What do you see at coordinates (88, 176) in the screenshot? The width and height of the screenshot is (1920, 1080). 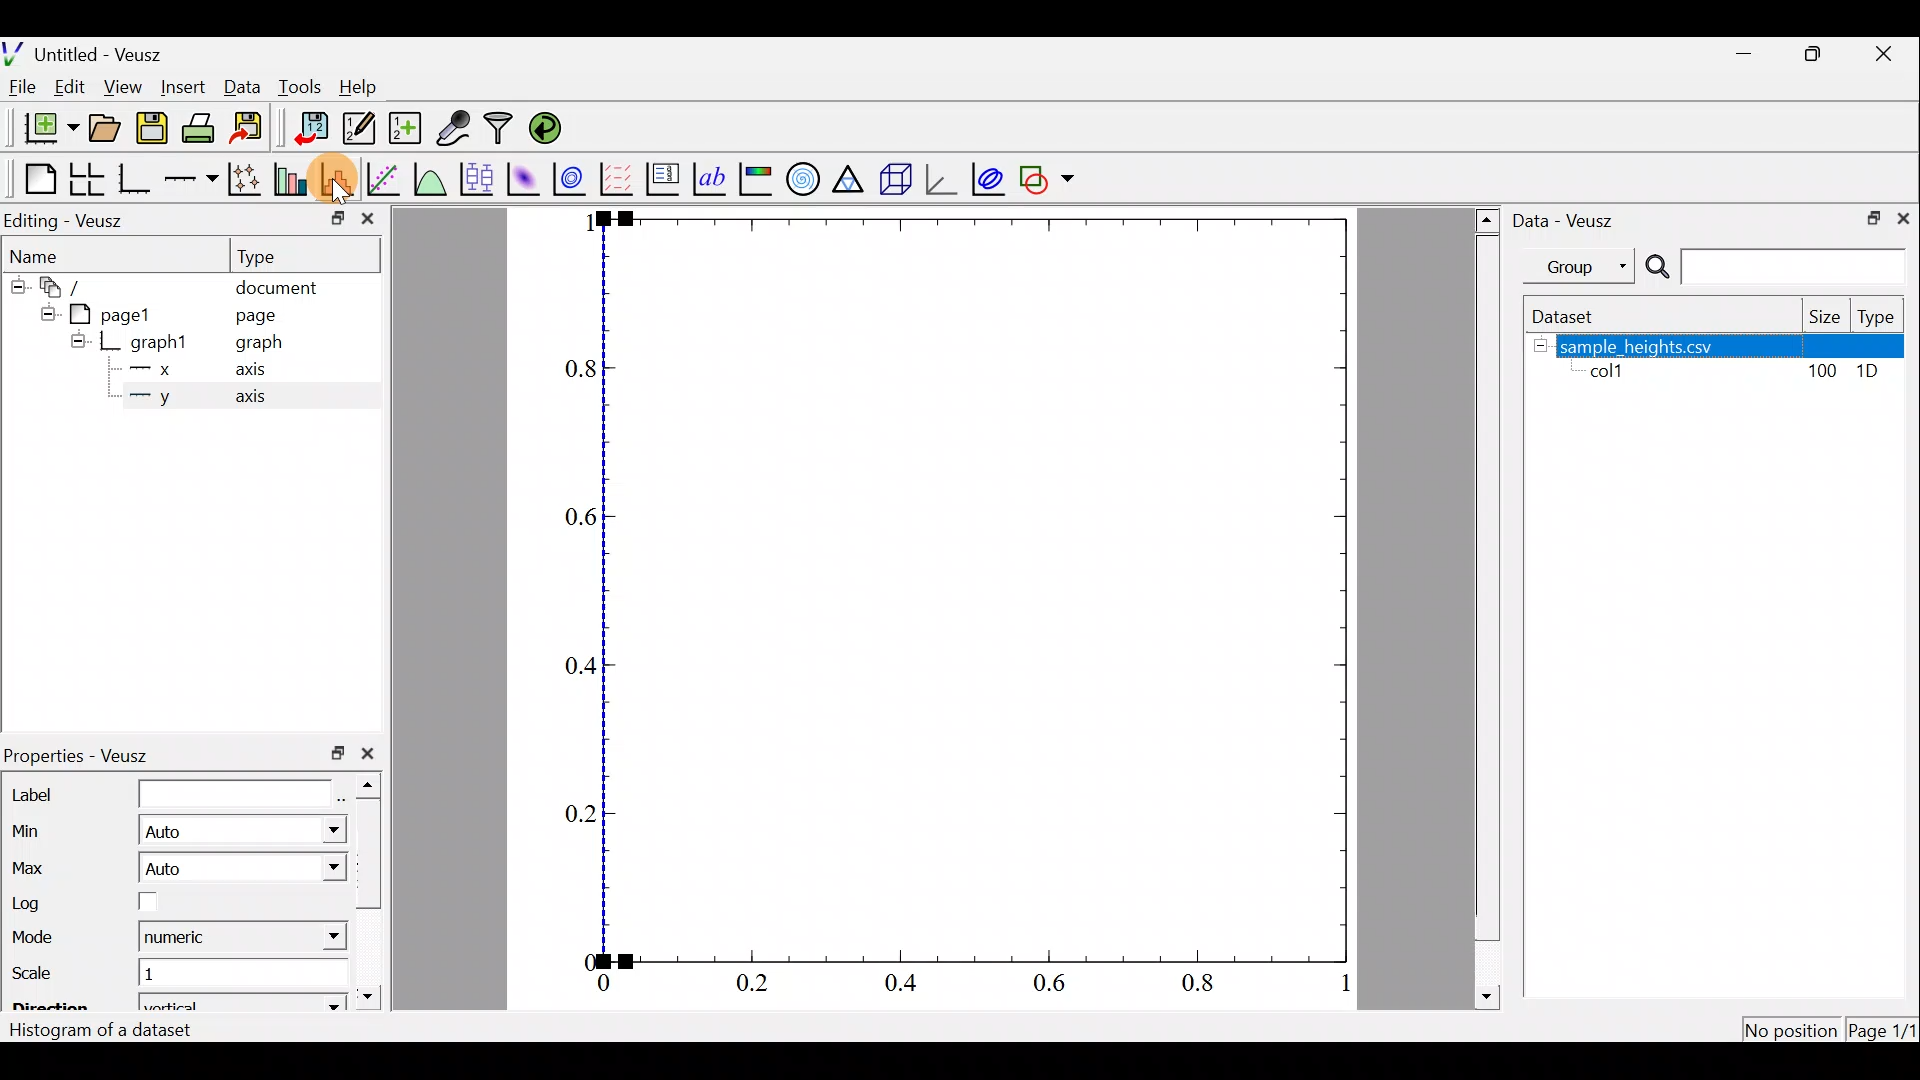 I see `arrange graphs in a grid` at bounding box center [88, 176].